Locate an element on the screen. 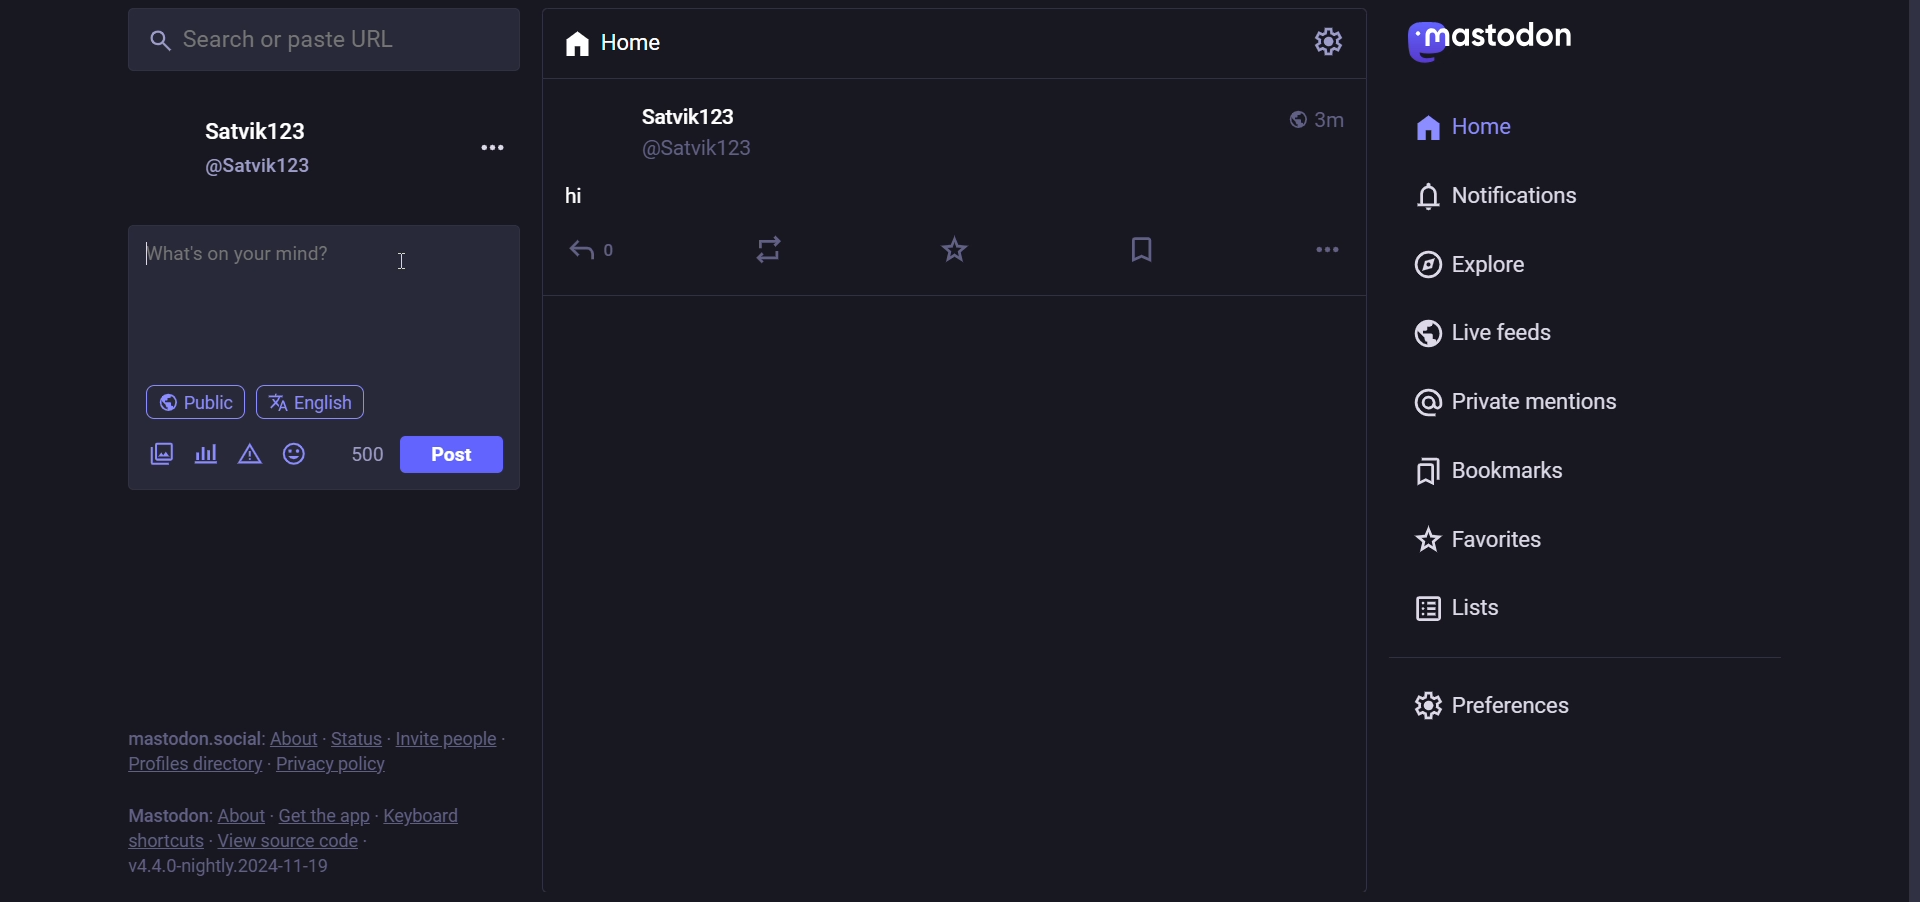 This screenshot has height=902, width=1920. favorite is located at coordinates (955, 252).